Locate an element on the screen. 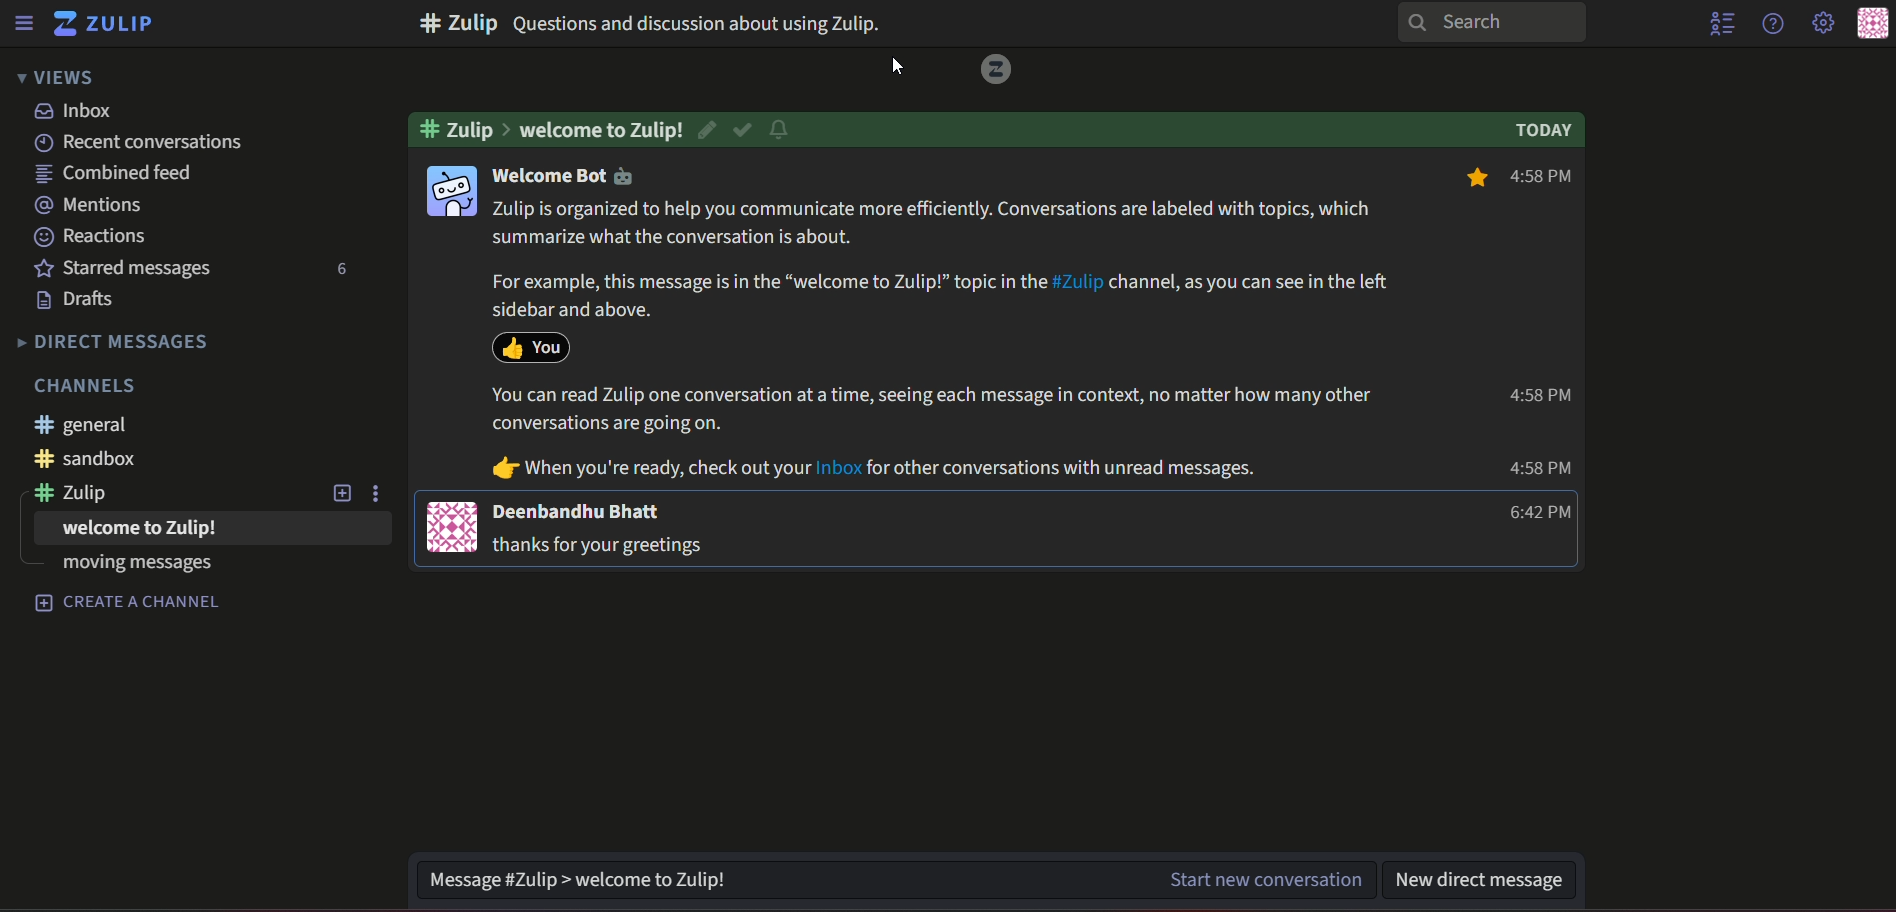  4:58 PM is located at coordinates (1541, 399).